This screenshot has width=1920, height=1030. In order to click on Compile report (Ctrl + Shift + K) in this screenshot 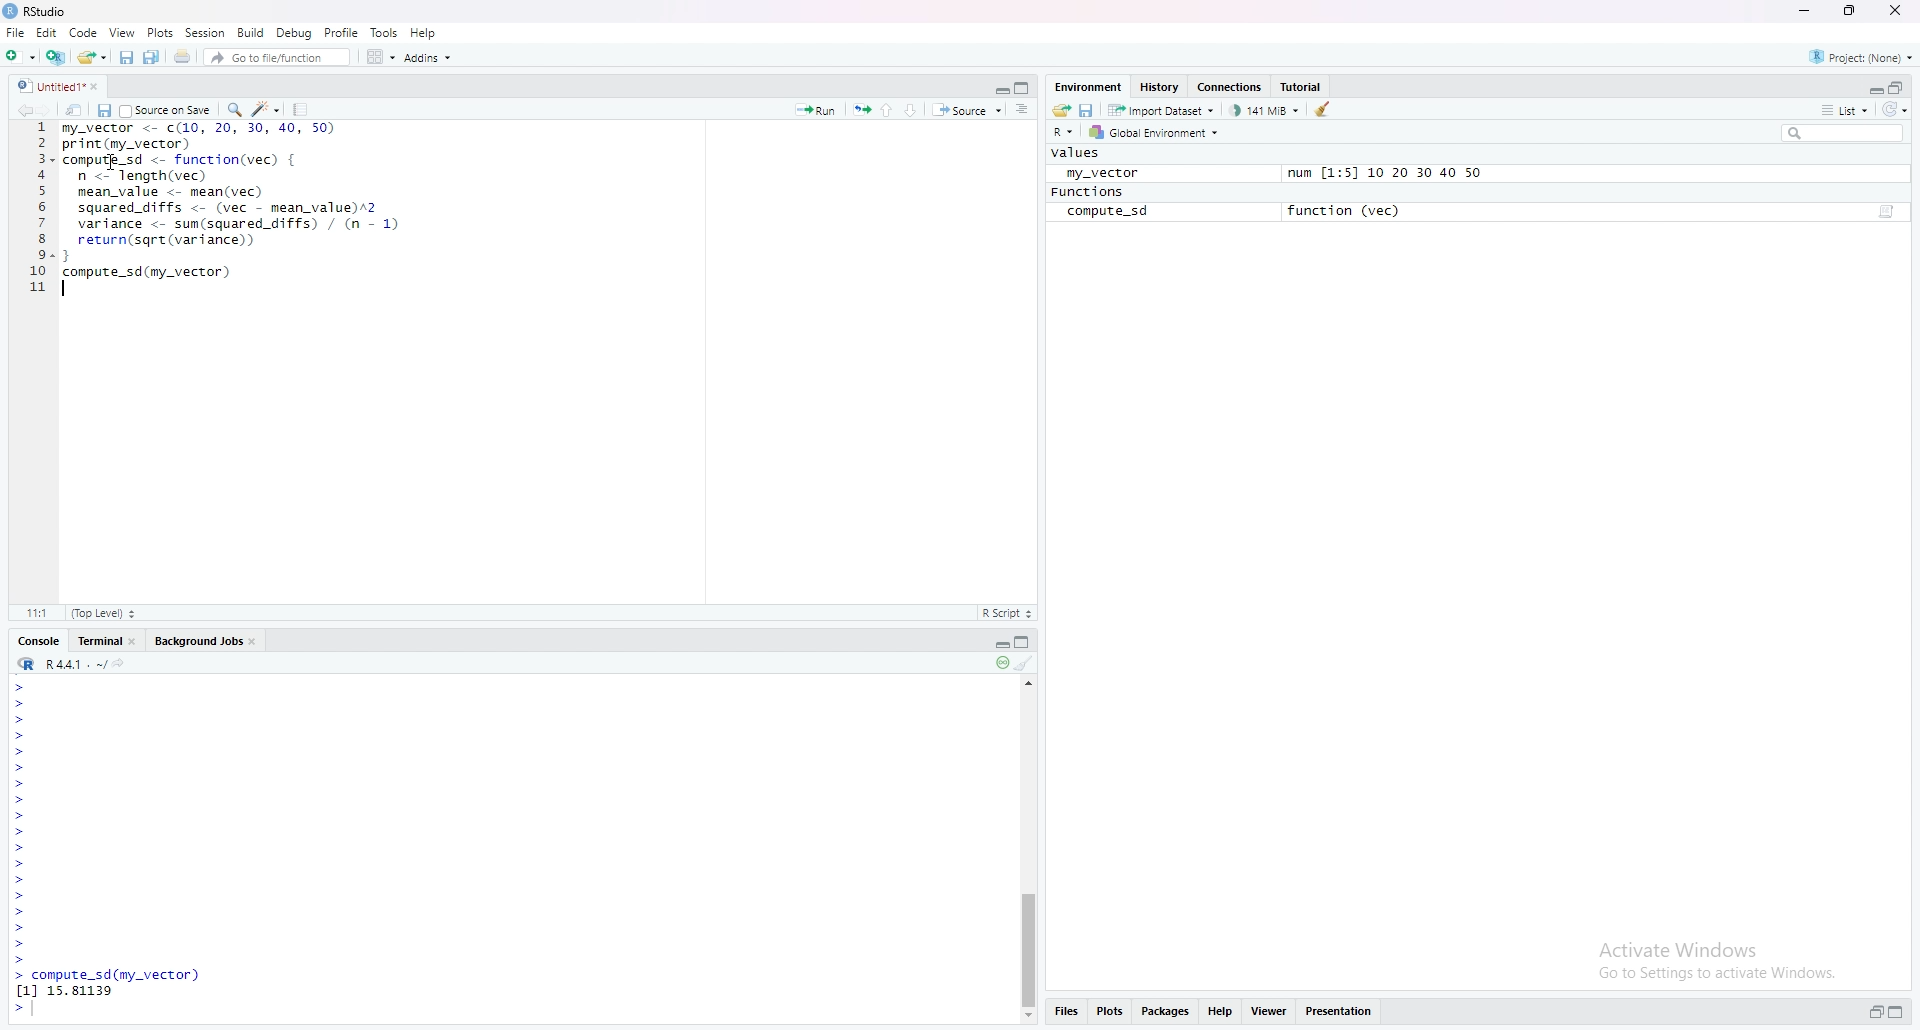, I will do `click(302, 108)`.